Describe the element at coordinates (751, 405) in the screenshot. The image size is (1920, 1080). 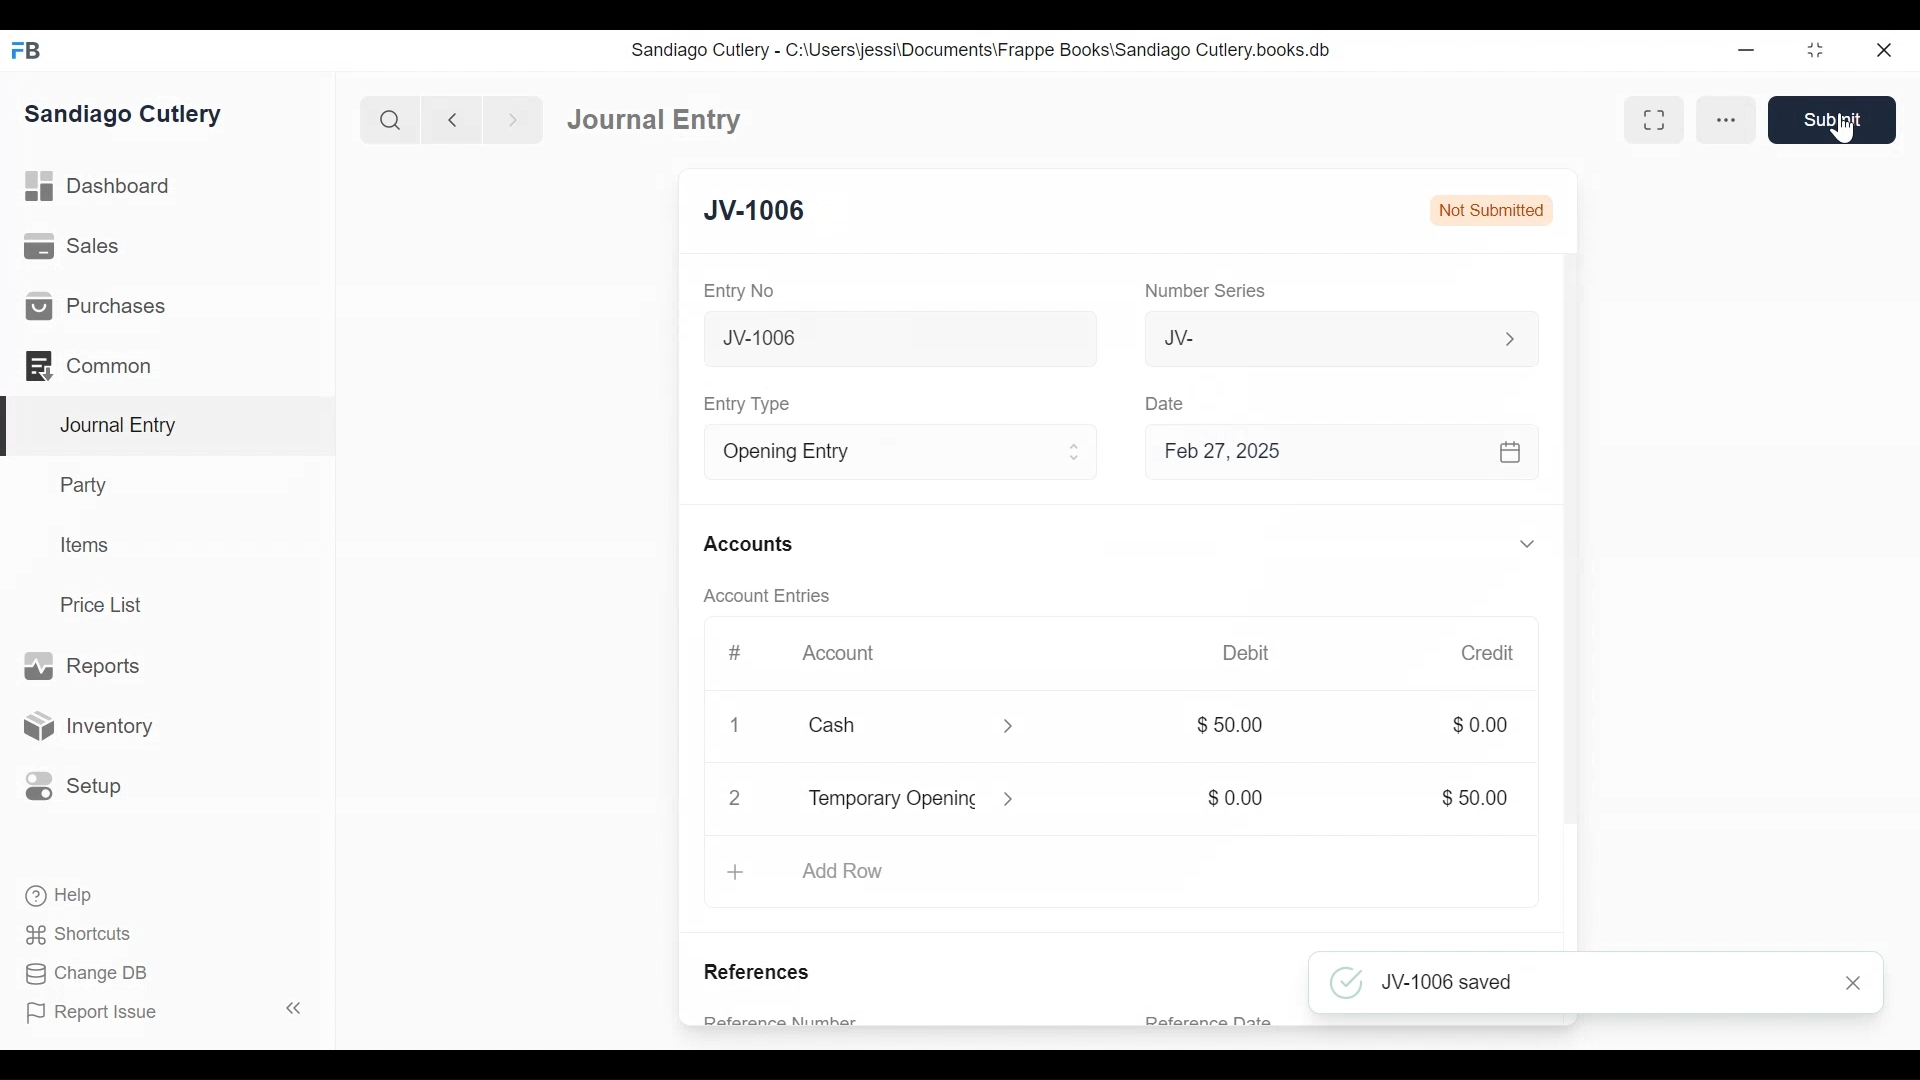
I see `Entry Type` at that location.